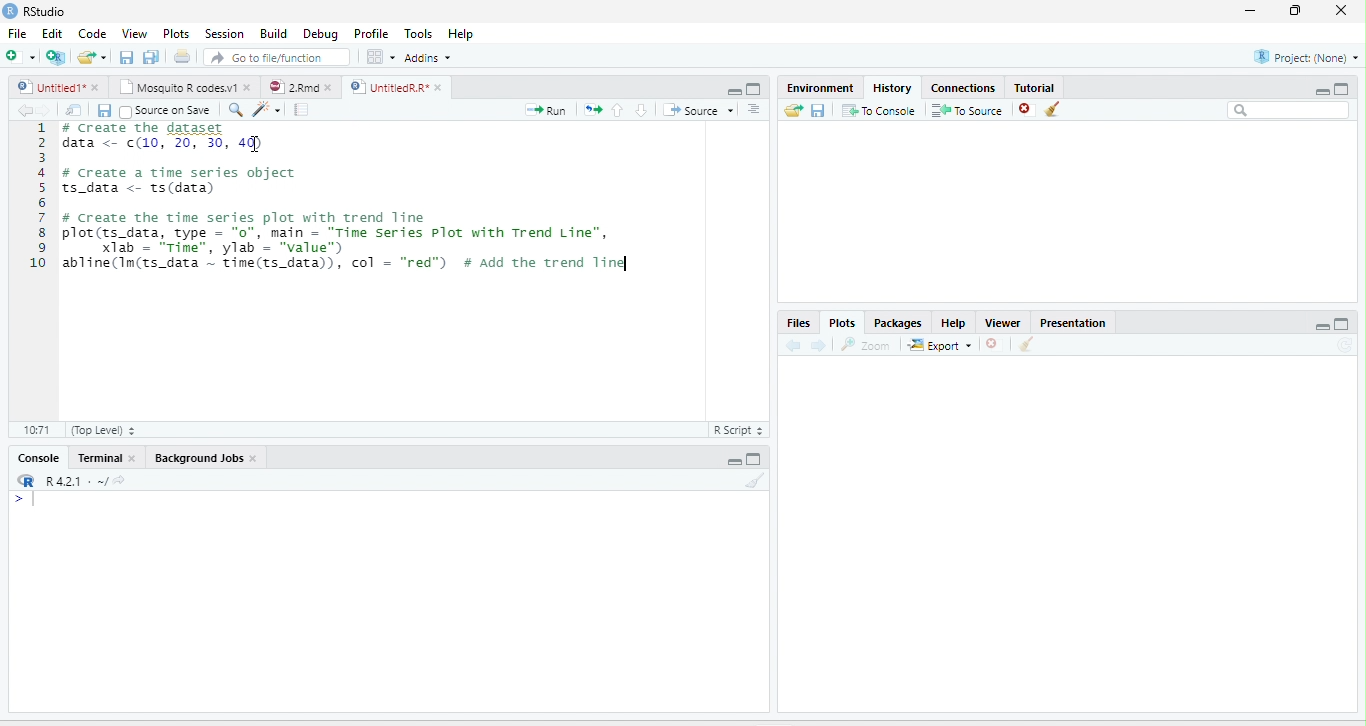 Image resolution: width=1366 pixels, height=726 pixels. What do you see at coordinates (39, 458) in the screenshot?
I see `Console` at bounding box center [39, 458].